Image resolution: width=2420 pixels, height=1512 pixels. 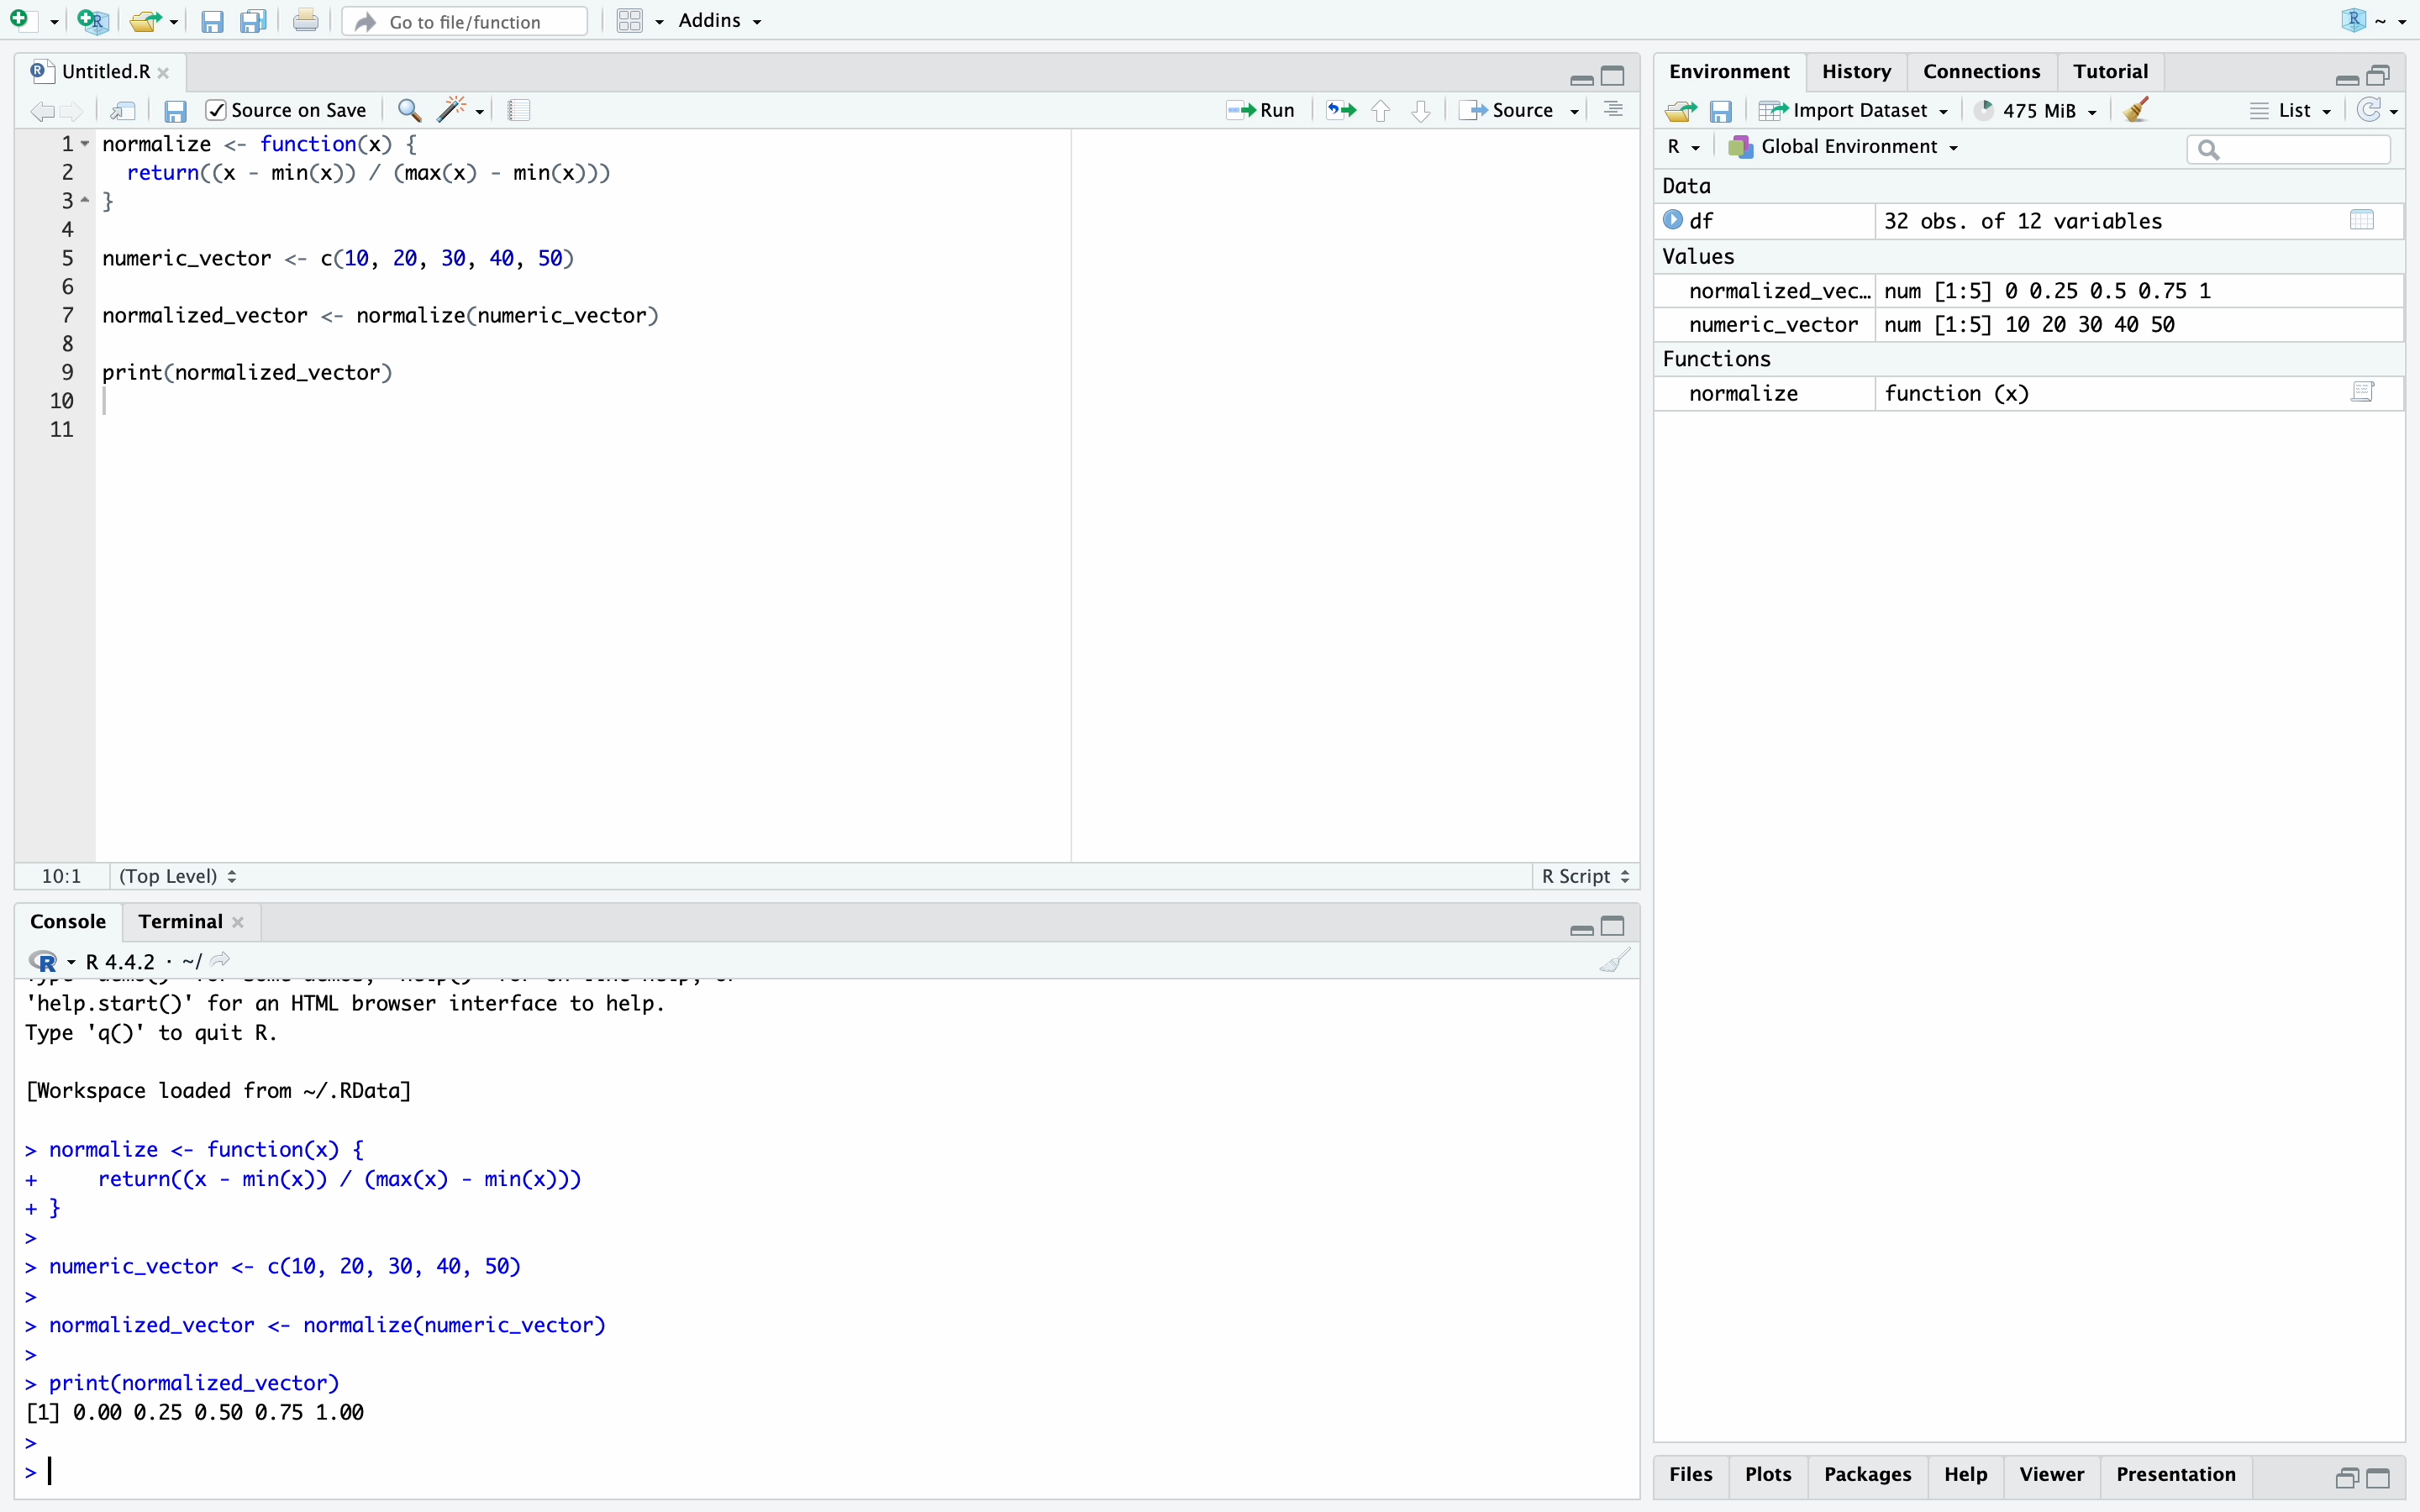 I want to click on Viewer, so click(x=2054, y=1472).